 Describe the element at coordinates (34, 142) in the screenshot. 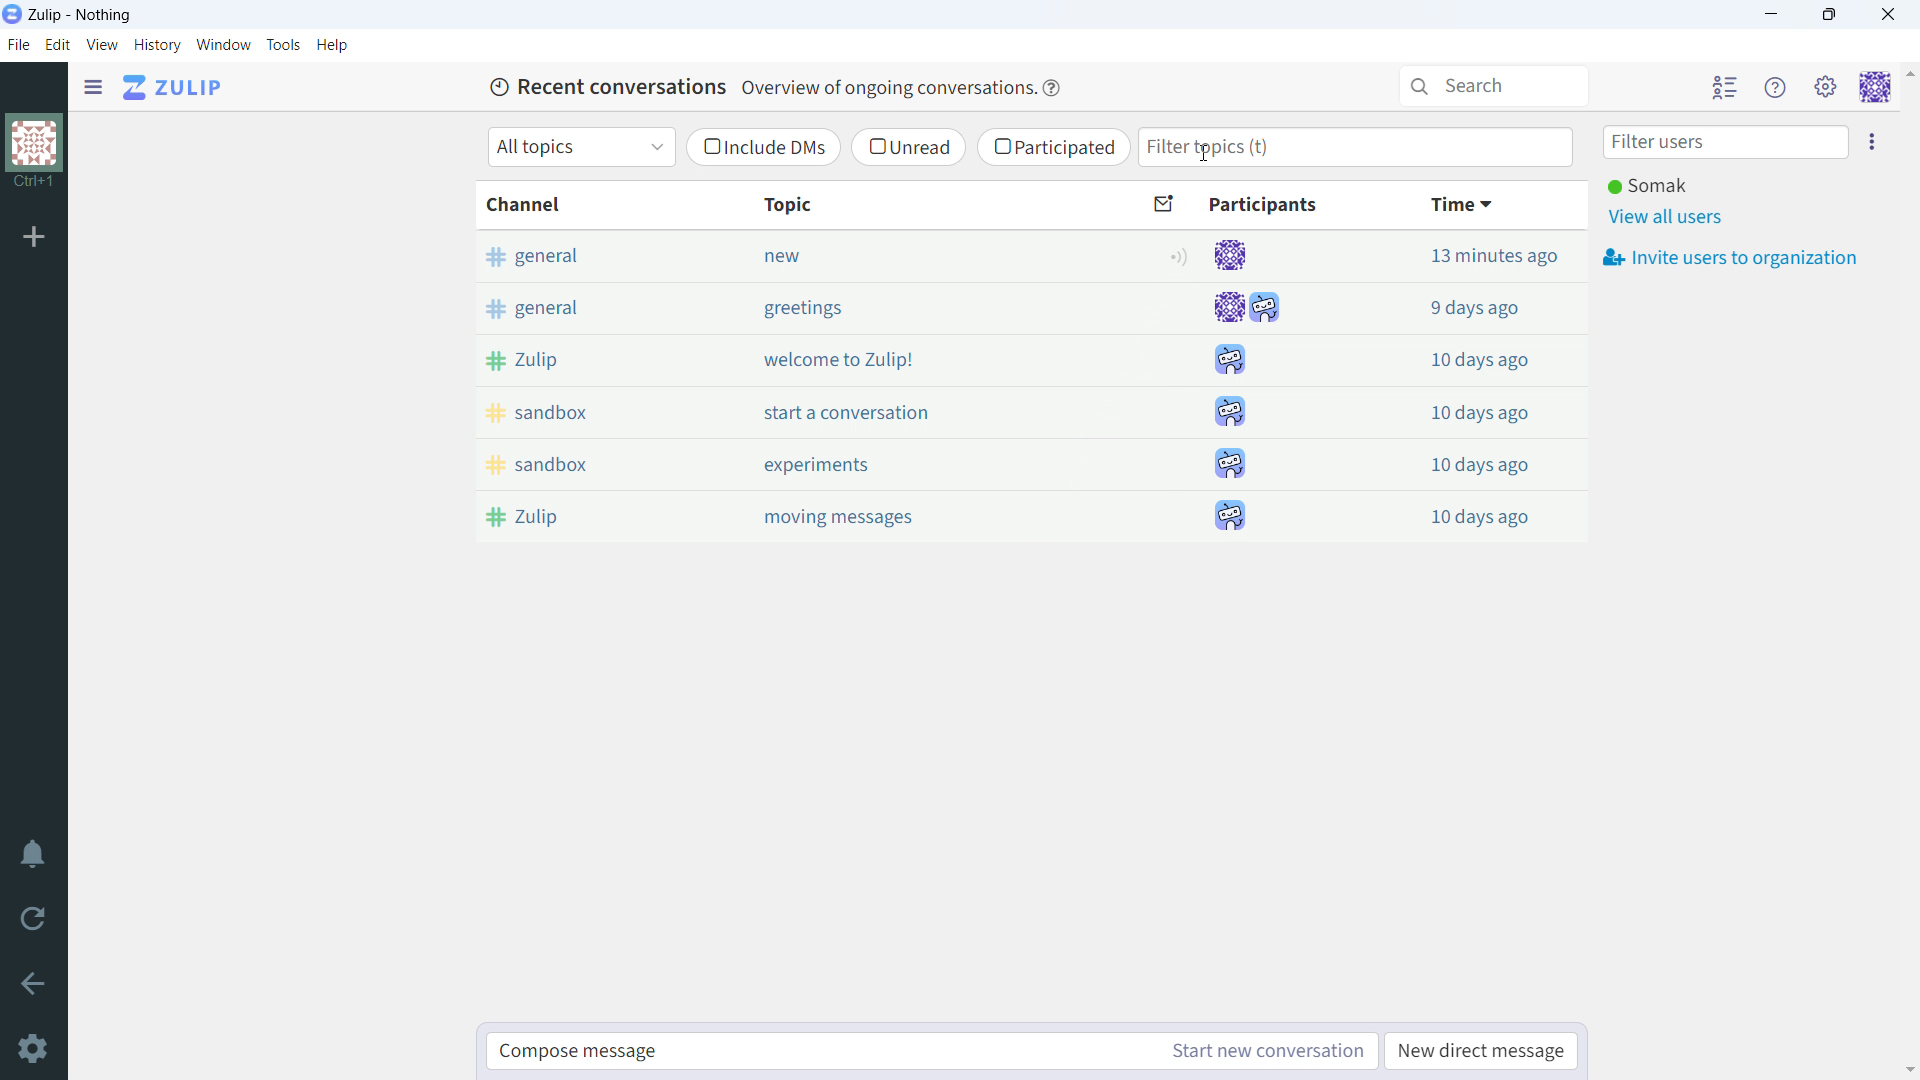

I see `organization` at that location.